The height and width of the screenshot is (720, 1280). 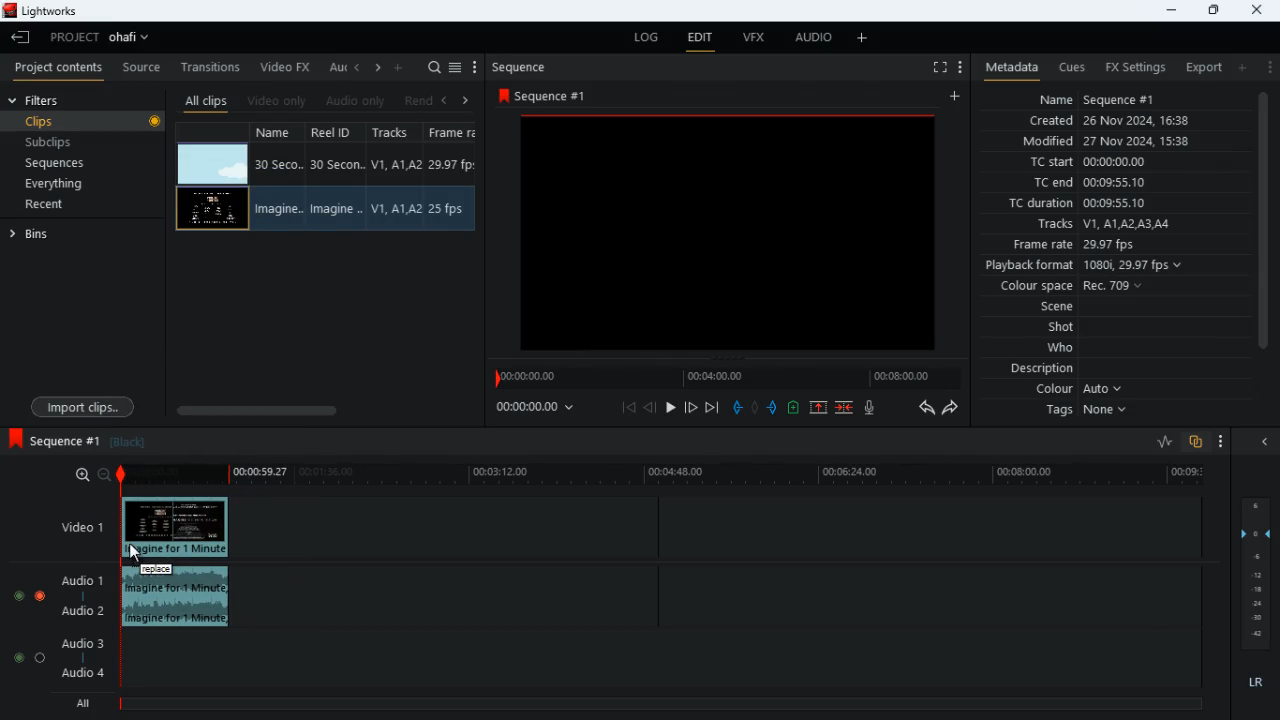 What do you see at coordinates (1056, 348) in the screenshot?
I see `who` at bounding box center [1056, 348].